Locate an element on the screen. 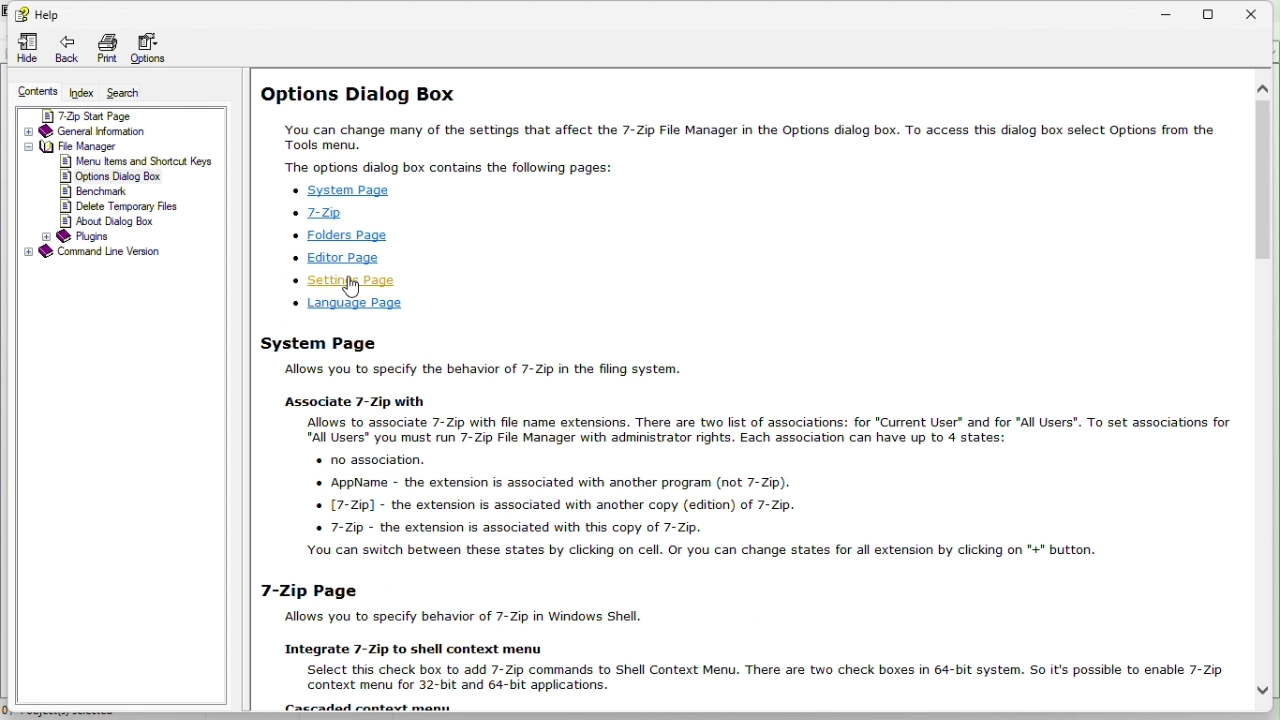  restore is located at coordinates (1218, 11).